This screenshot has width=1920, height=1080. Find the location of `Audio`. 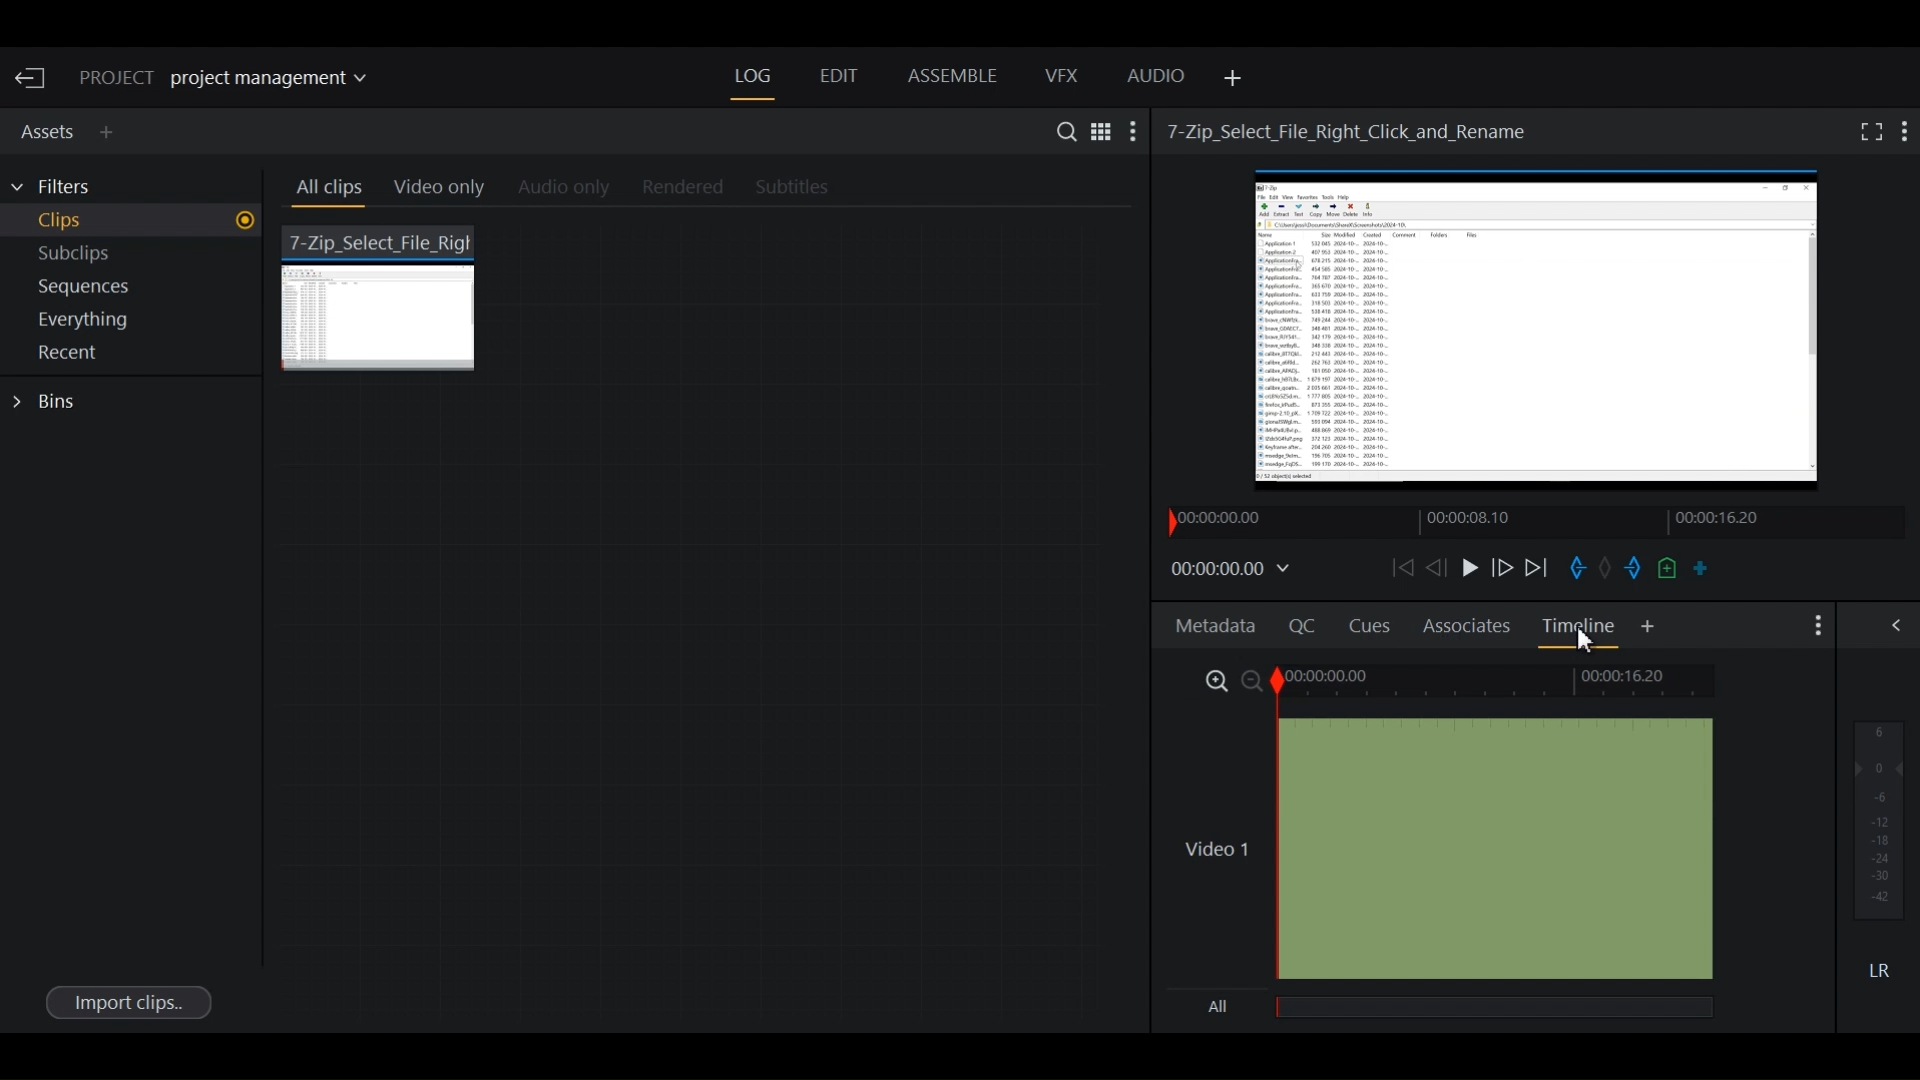

Audio is located at coordinates (1157, 79).